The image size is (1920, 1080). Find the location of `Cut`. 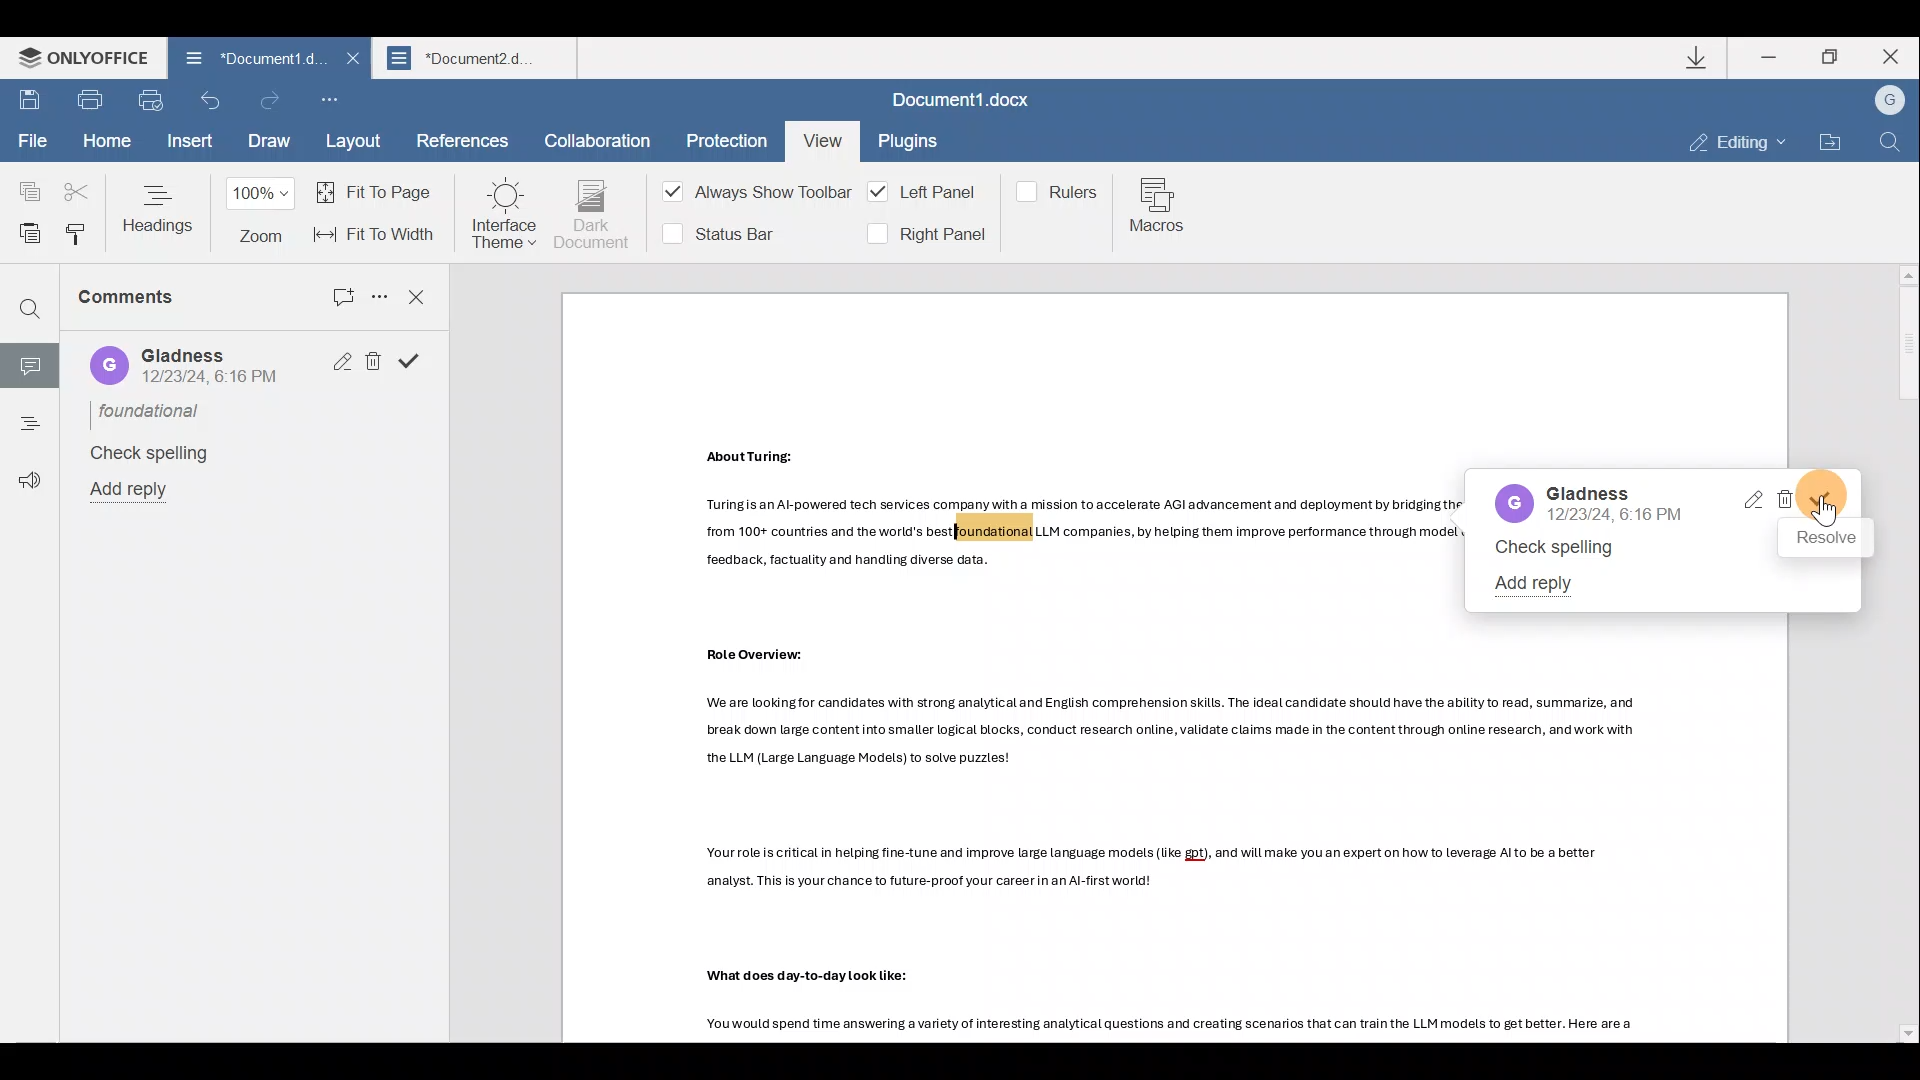

Cut is located at coordinates (78, 184).